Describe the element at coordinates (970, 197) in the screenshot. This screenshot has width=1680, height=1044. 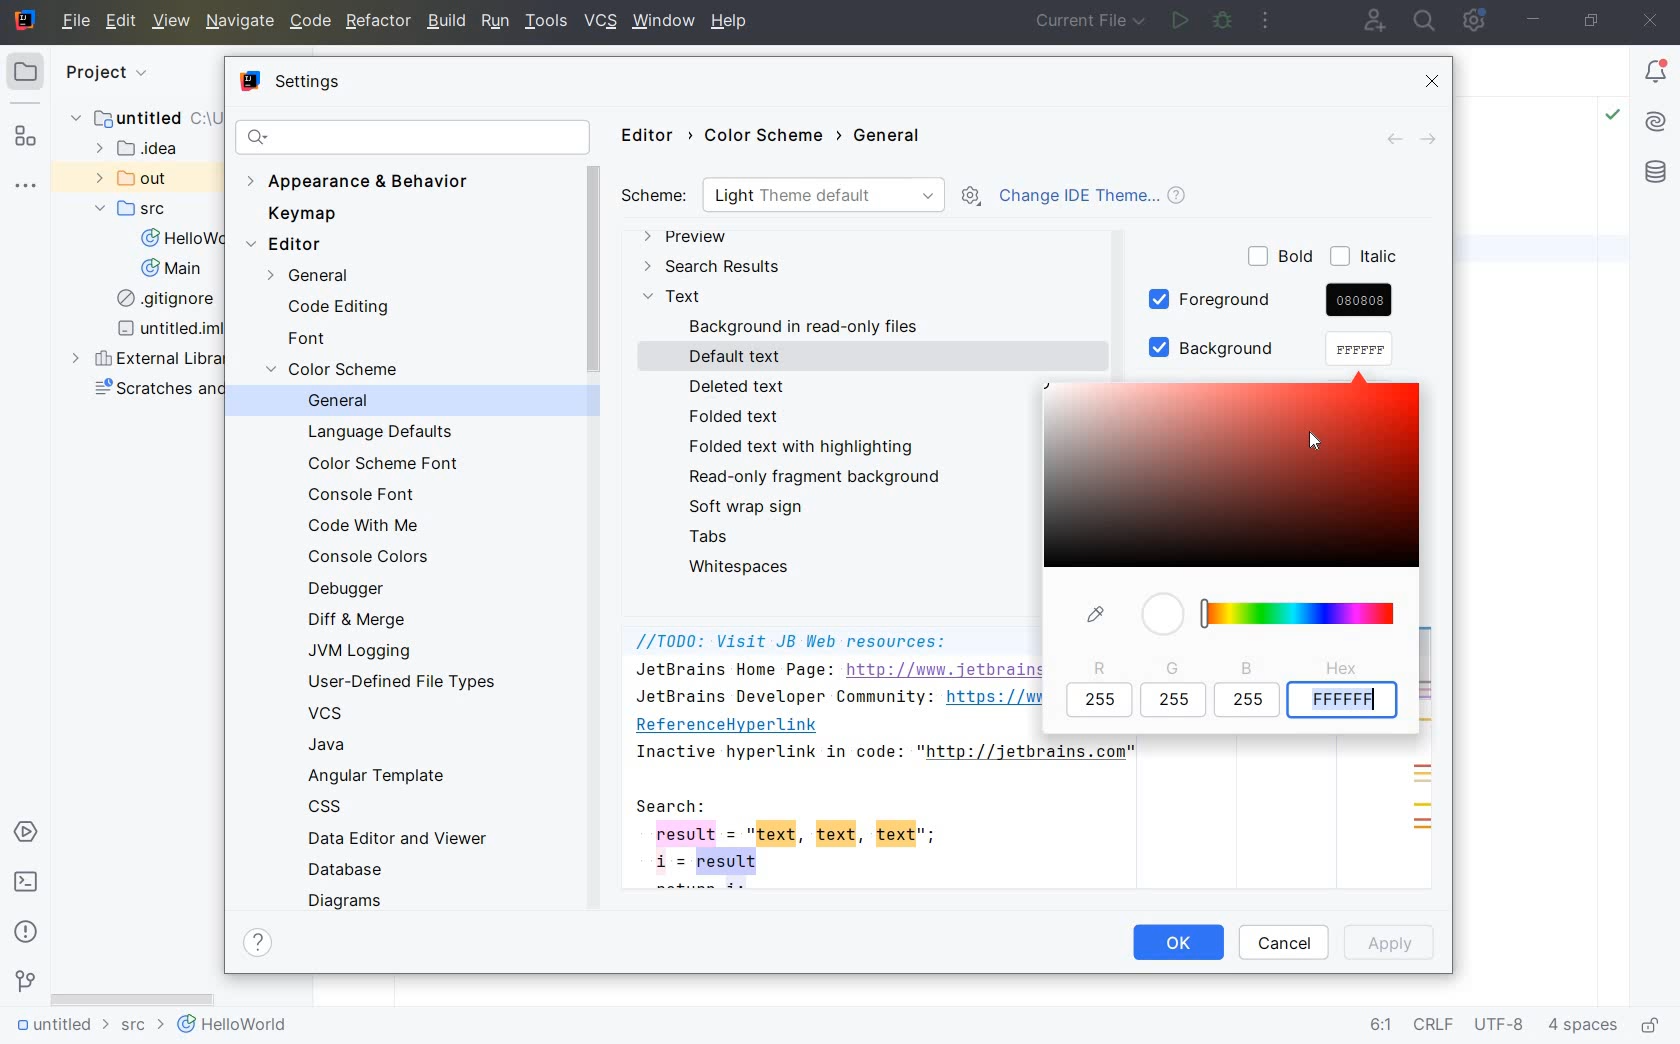
I see `SHOW SCHEME ACTIONS` at that location.